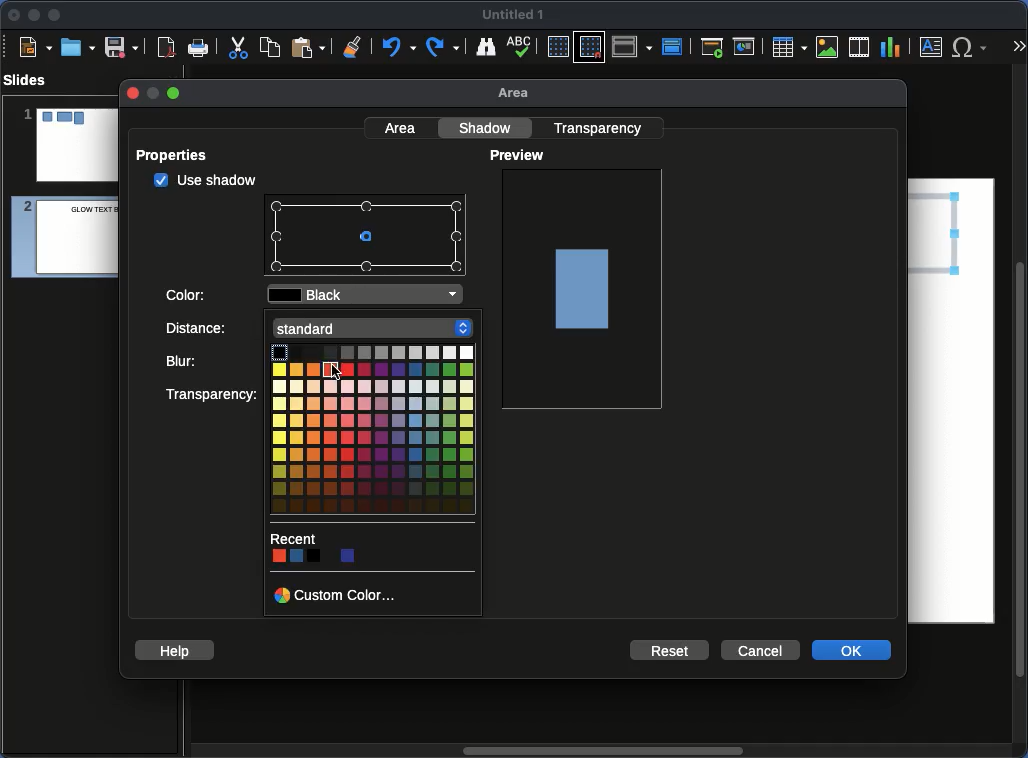  Describe the element at coordinates (131, 93) in the screenshot. I see `close` at that location.